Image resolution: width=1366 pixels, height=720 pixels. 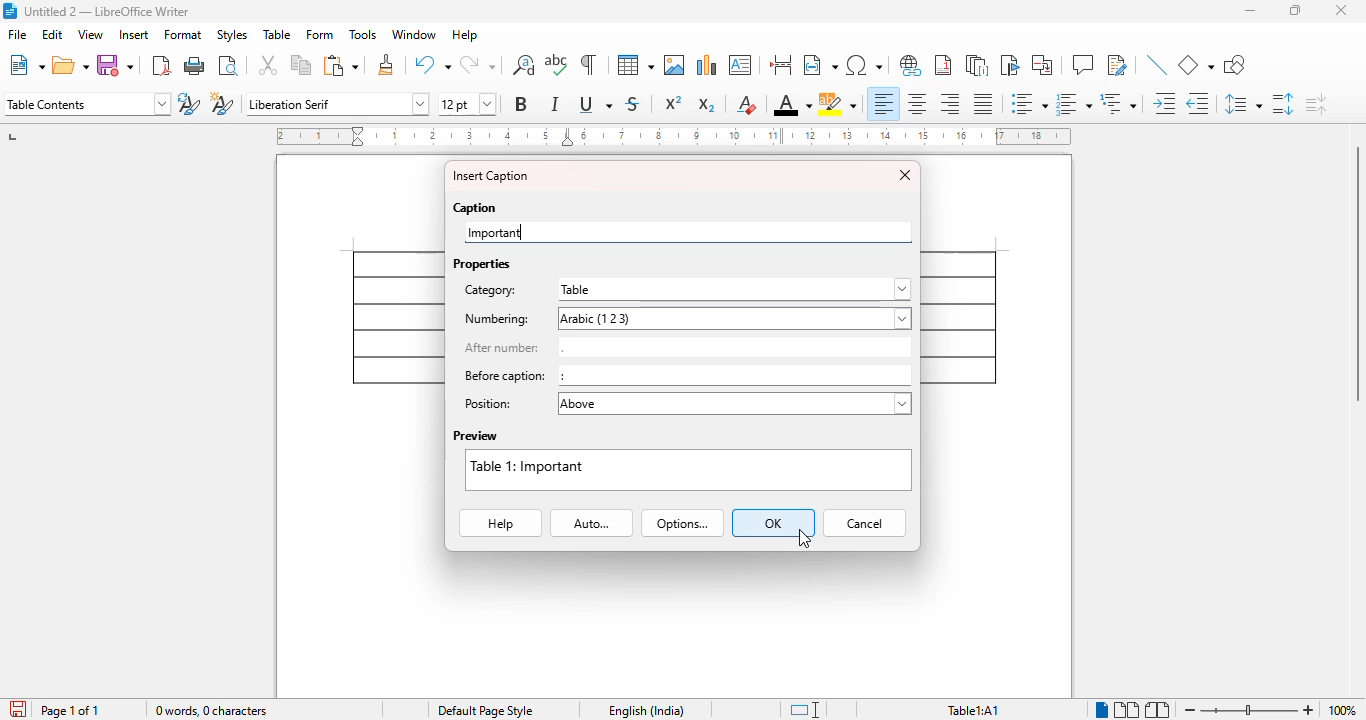 I want to click on page 1 of 1, so click(x=71, y=710).